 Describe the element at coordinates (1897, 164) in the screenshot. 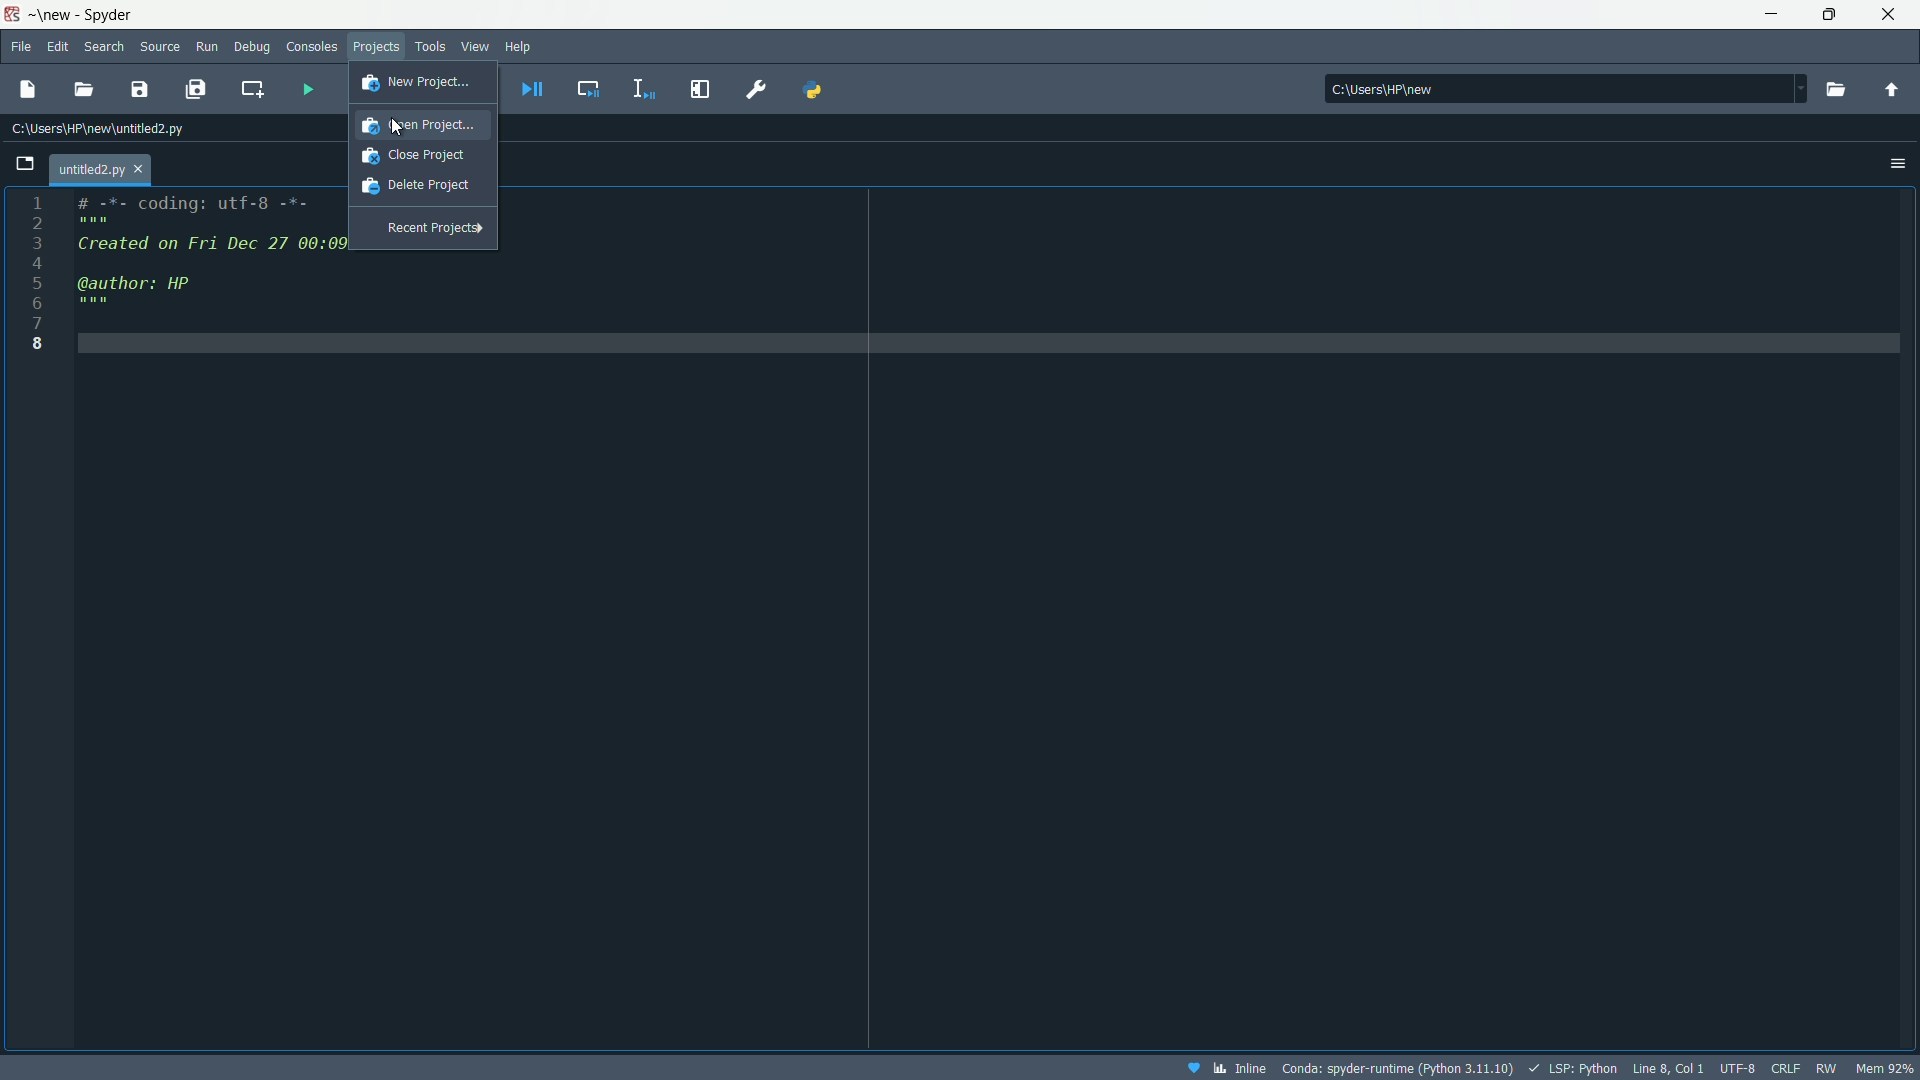

I see `options` at that location.